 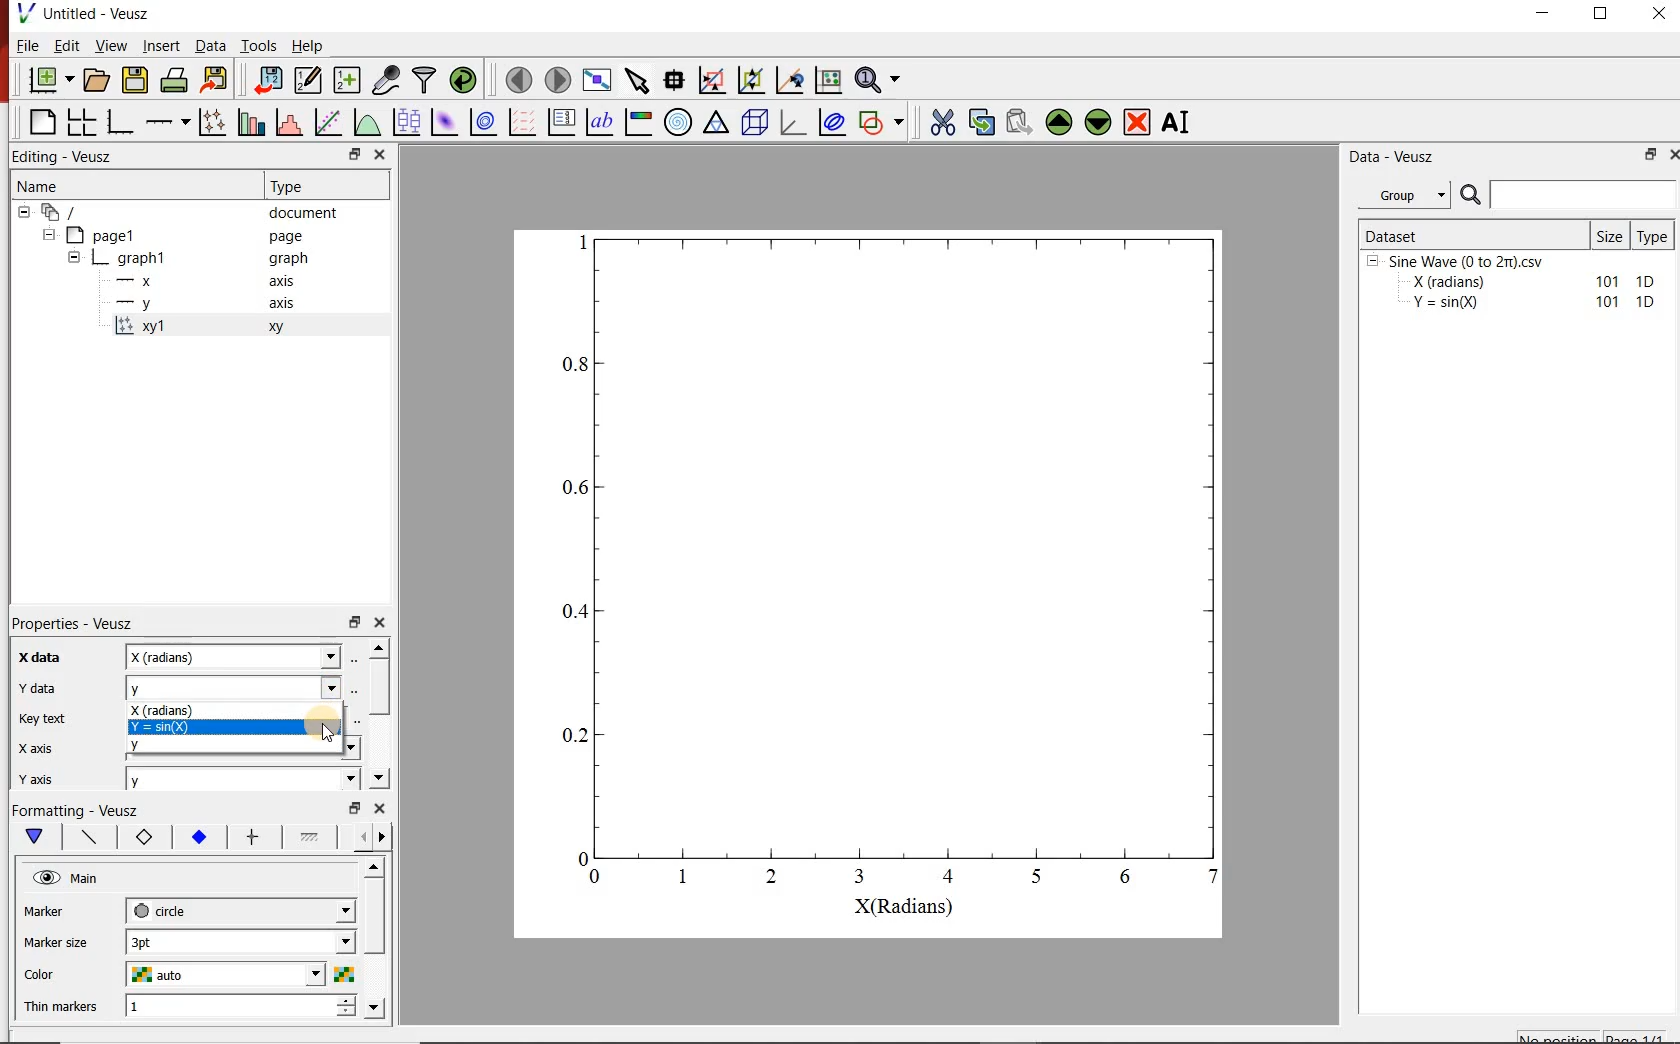 I want to click on Min/Max, so click(x=352, y=155).